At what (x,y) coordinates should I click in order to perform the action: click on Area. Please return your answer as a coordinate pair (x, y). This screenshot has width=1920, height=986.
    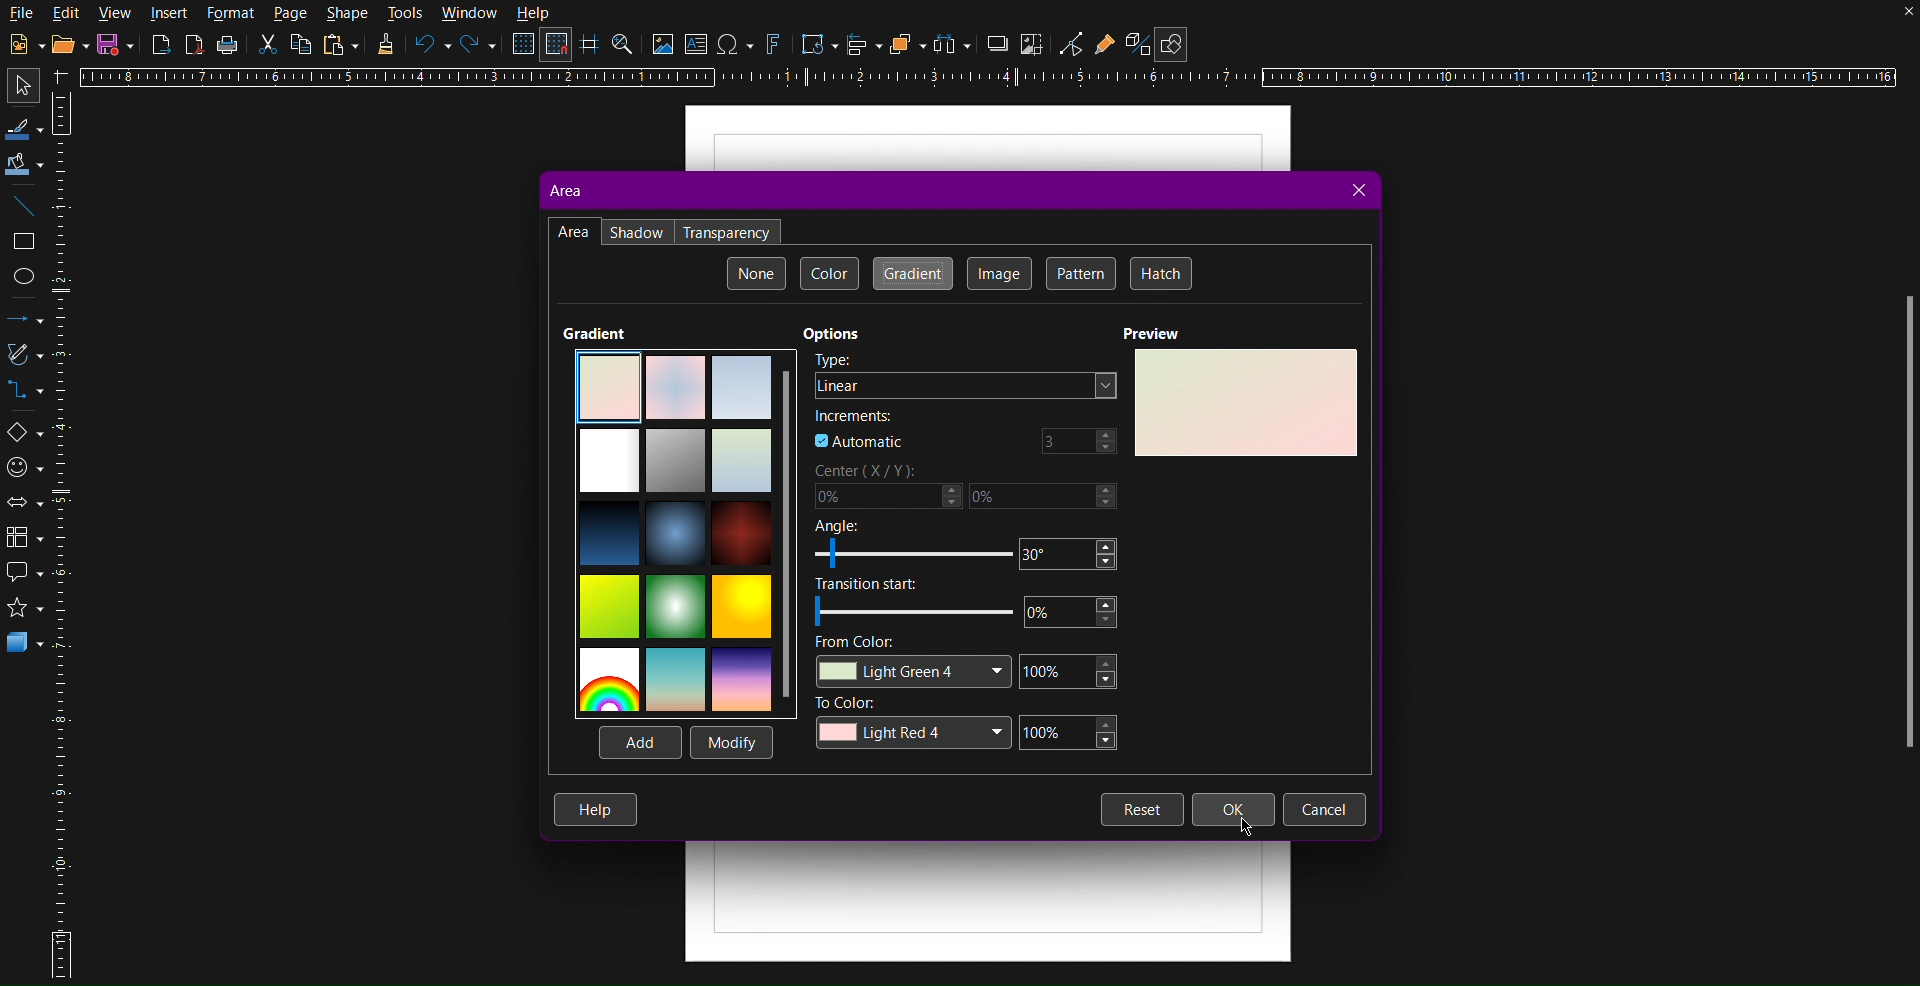
    Looking at the image, I should click on (564, 190).